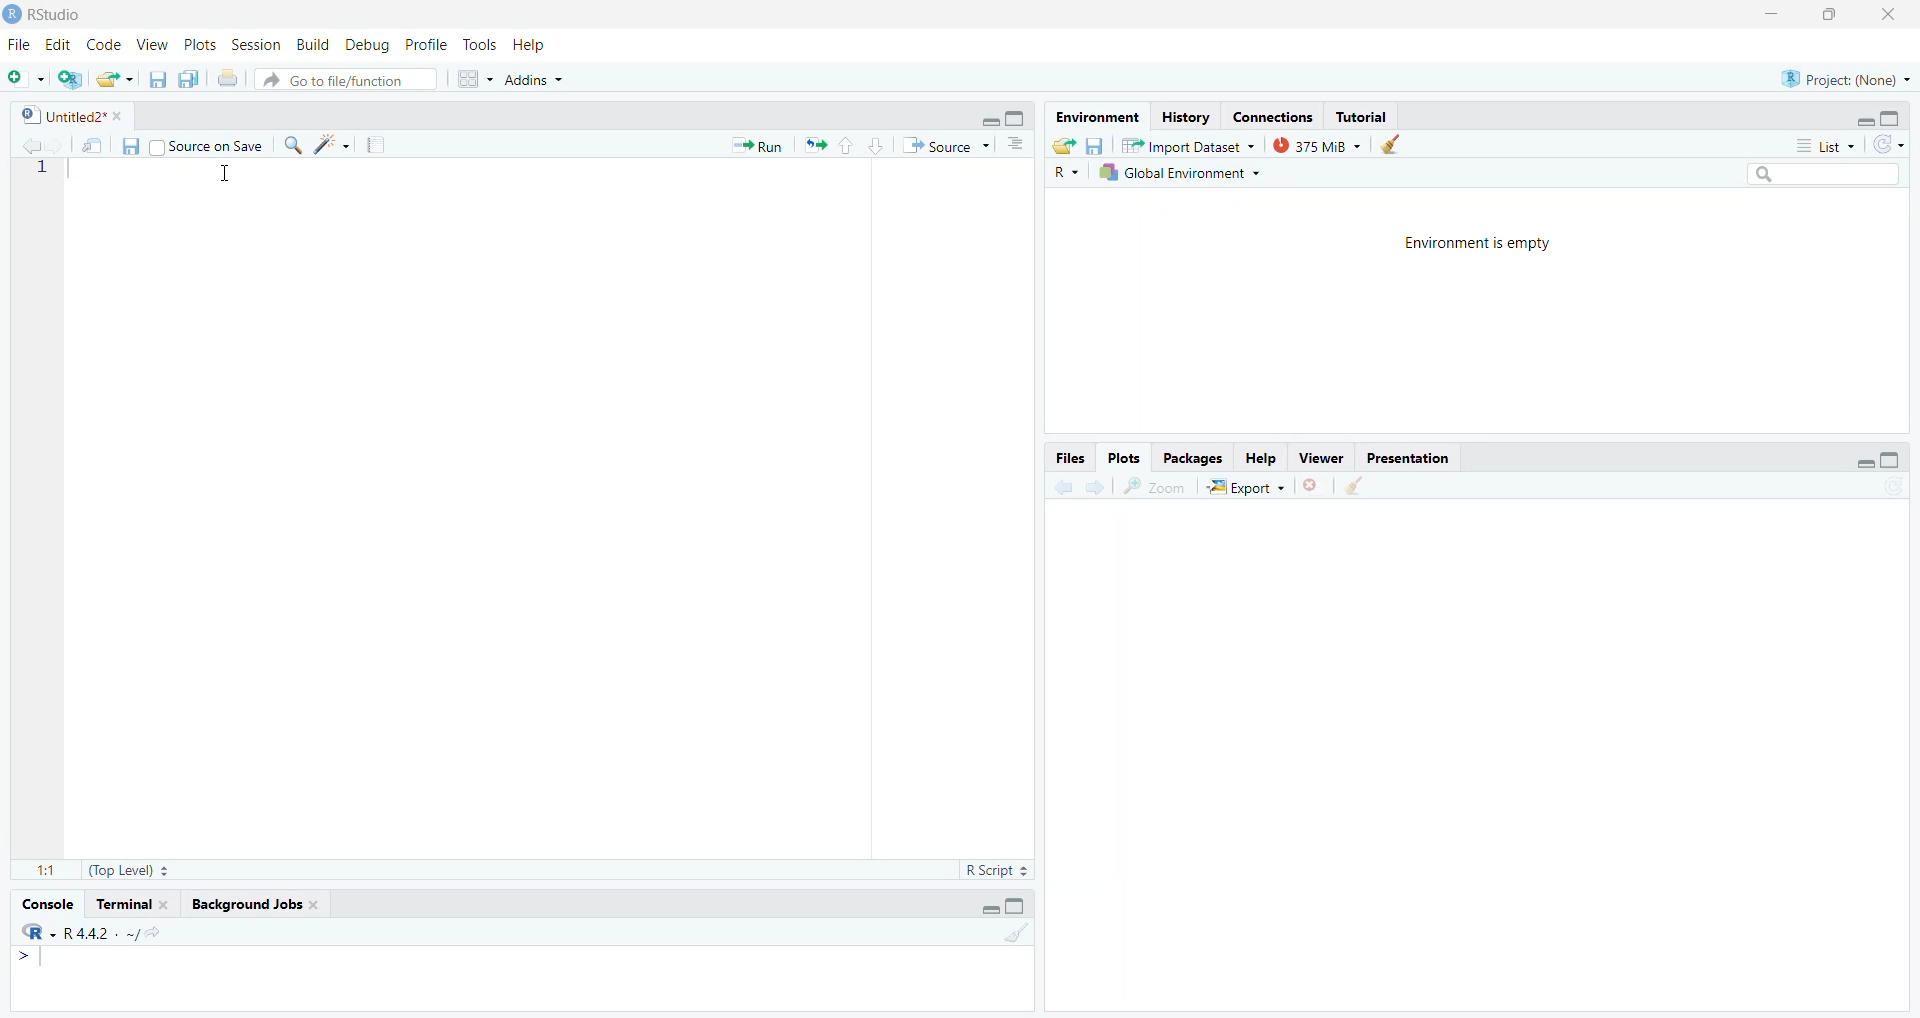 The height and width of the screenshot is (1018, 1920). Describe the element at coordinates (425, 44) in the screenshot. I see ` Profile` at that location.